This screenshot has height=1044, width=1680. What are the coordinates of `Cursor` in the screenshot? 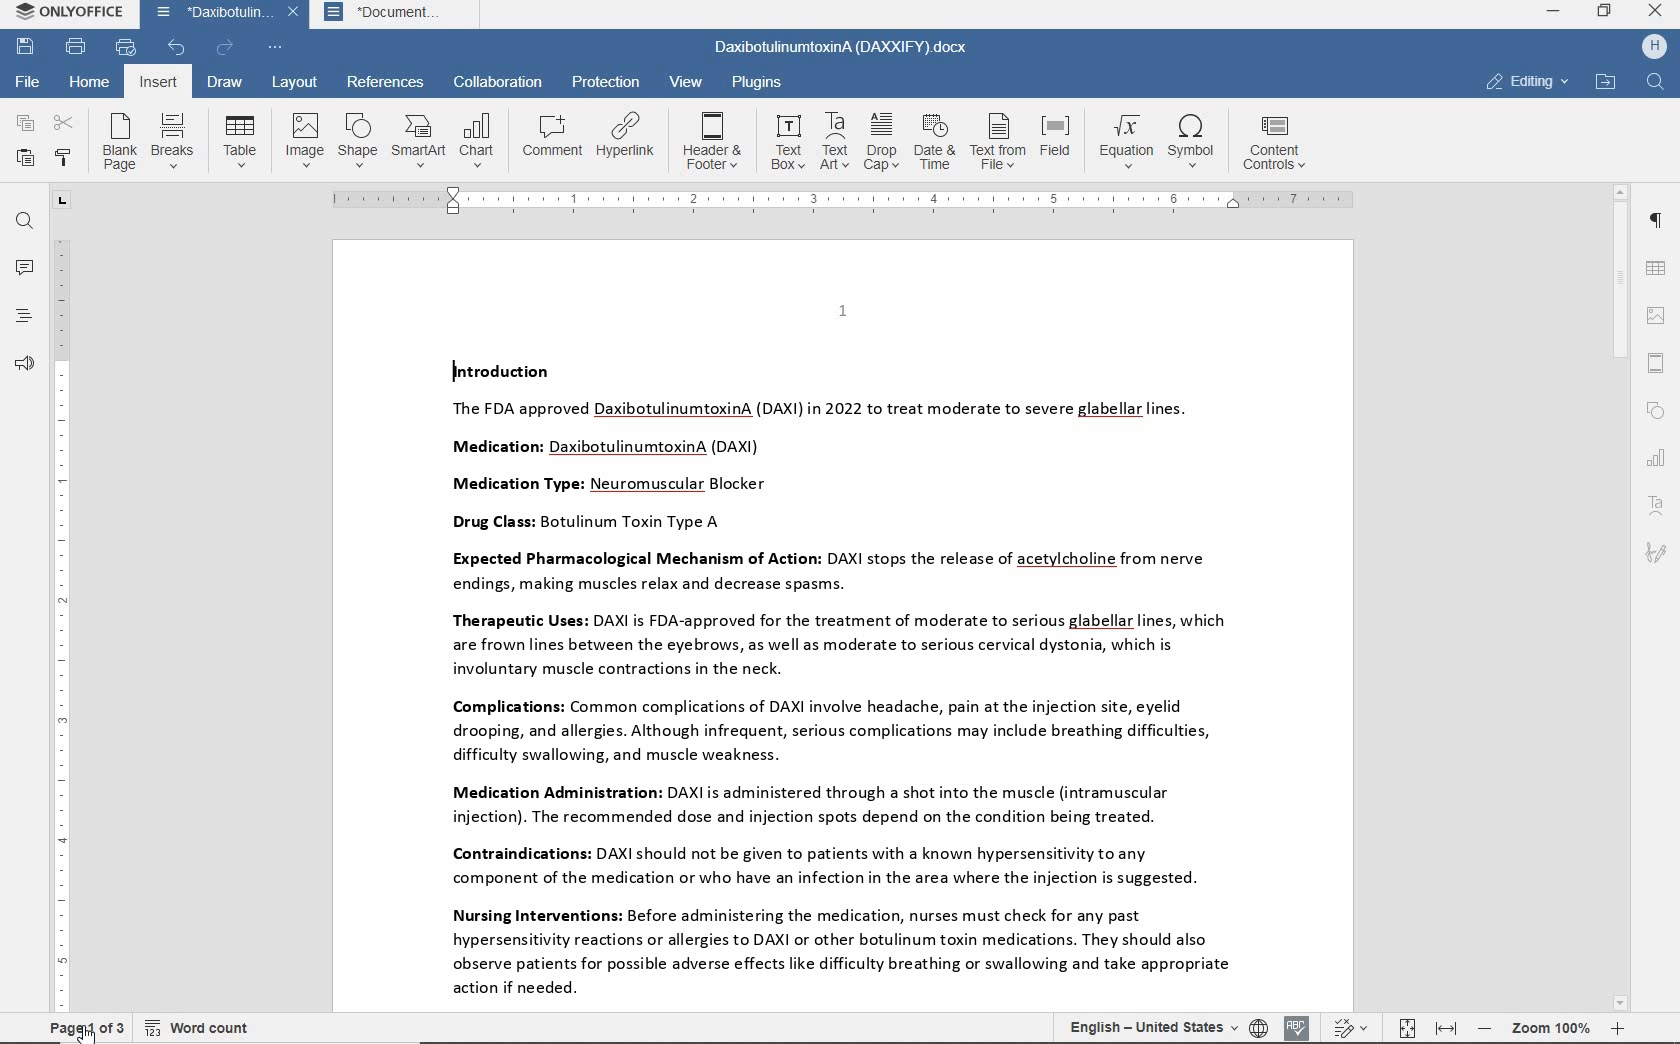 It's located at (86, 1031).